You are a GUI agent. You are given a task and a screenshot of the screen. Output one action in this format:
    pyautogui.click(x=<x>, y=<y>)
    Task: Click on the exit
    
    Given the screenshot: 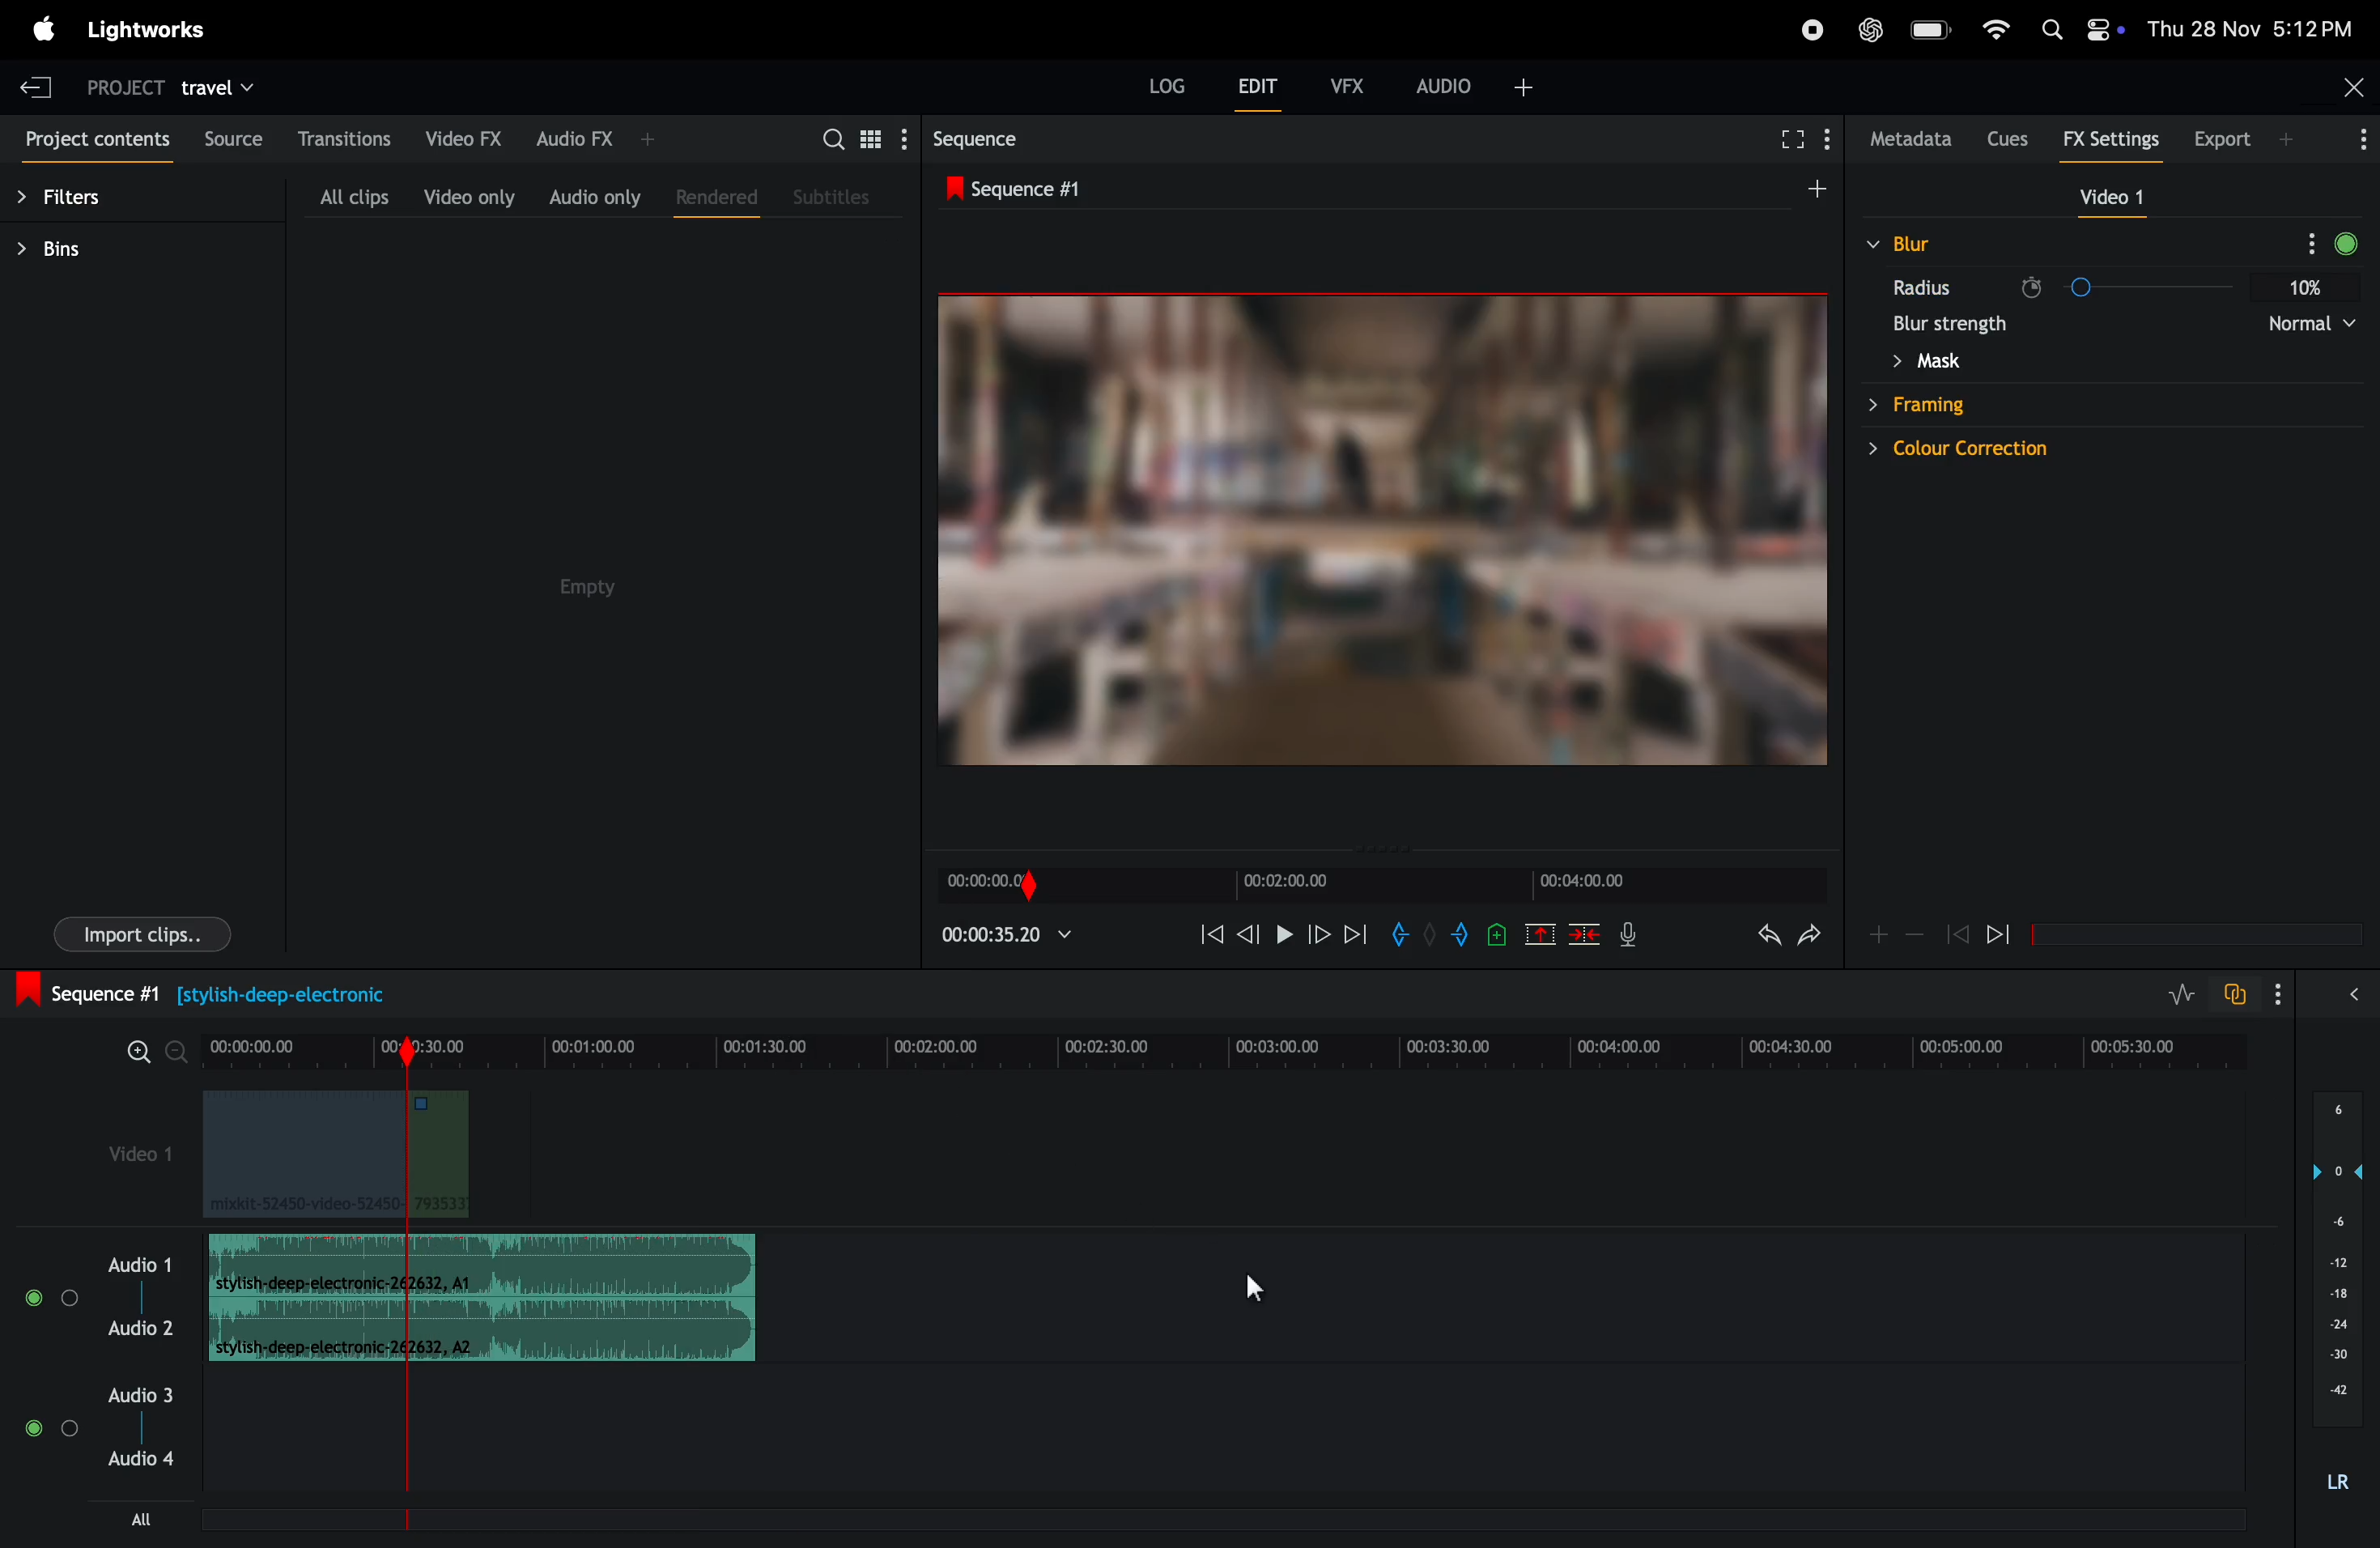 What is the action you would take?
    pyautogui.click(x=36, y=83)
    